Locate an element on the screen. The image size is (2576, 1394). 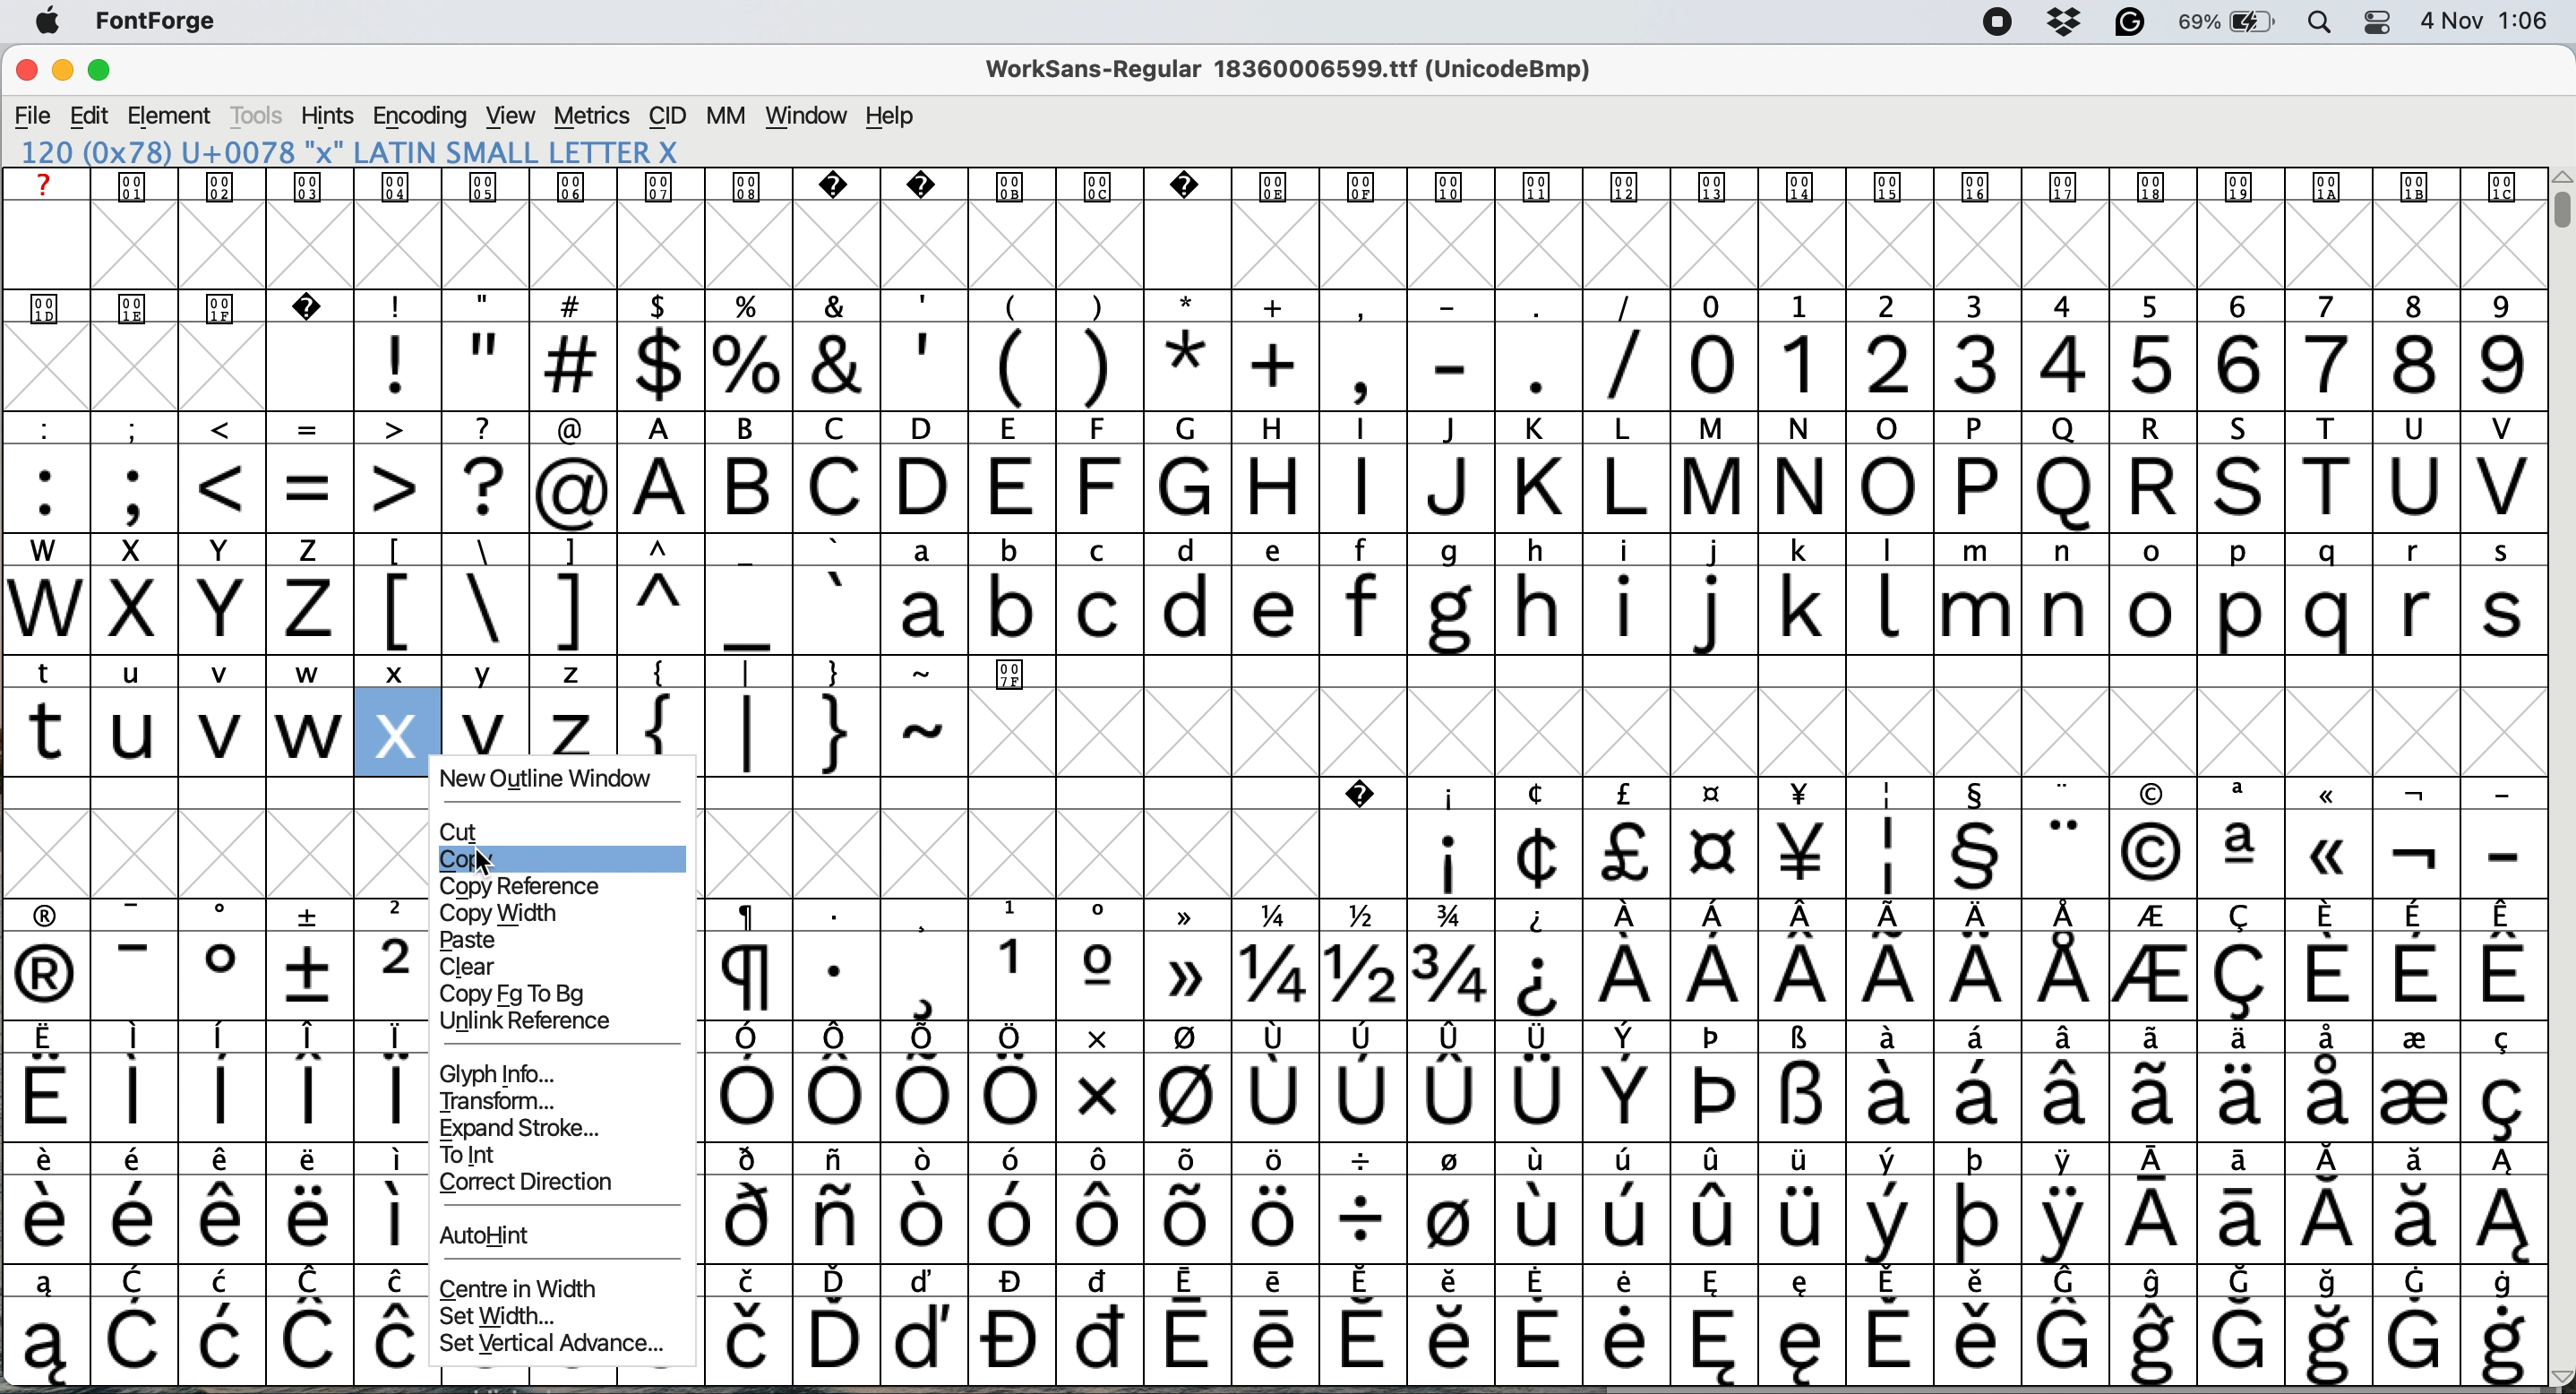
file is located at coordinates (32, 114).